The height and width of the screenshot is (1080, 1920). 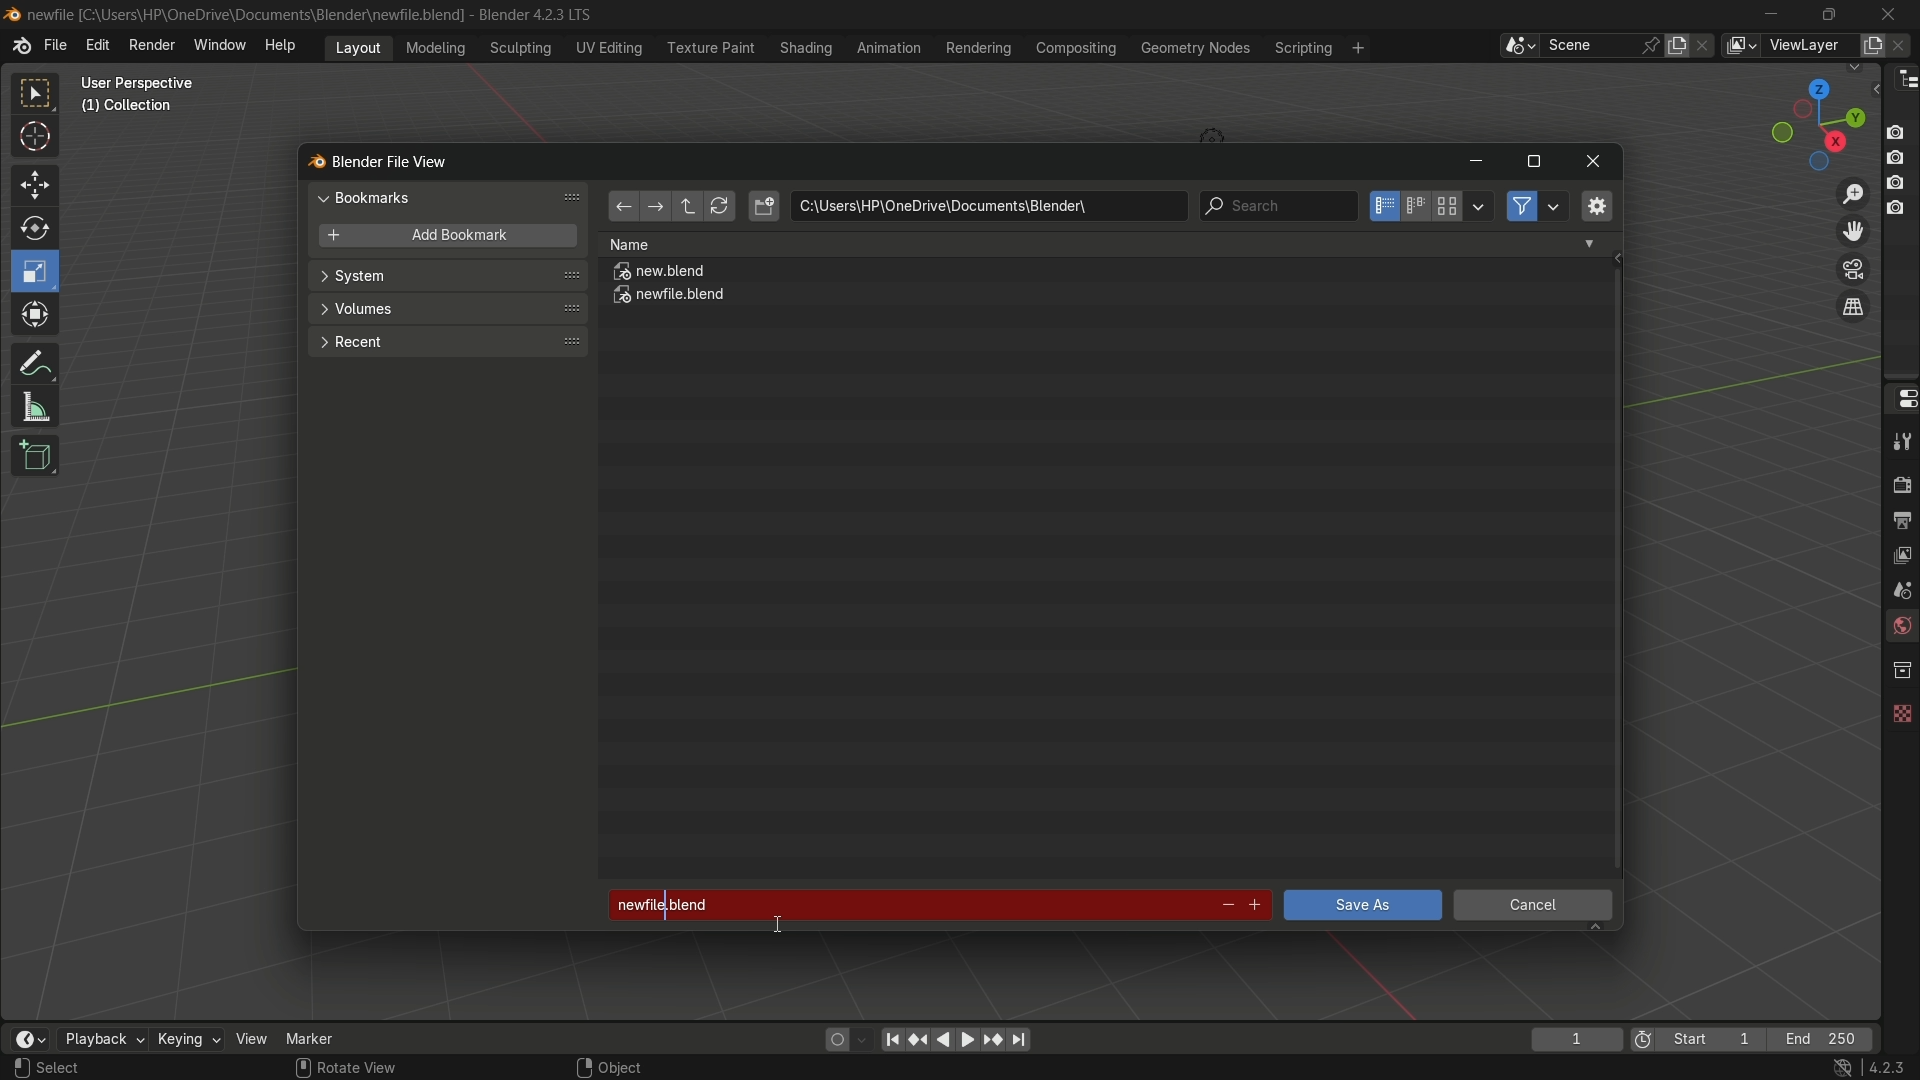 What do you see at coordinates (37, 317) in the screenshot?
I see `transform` at bounding box center [37, 317].